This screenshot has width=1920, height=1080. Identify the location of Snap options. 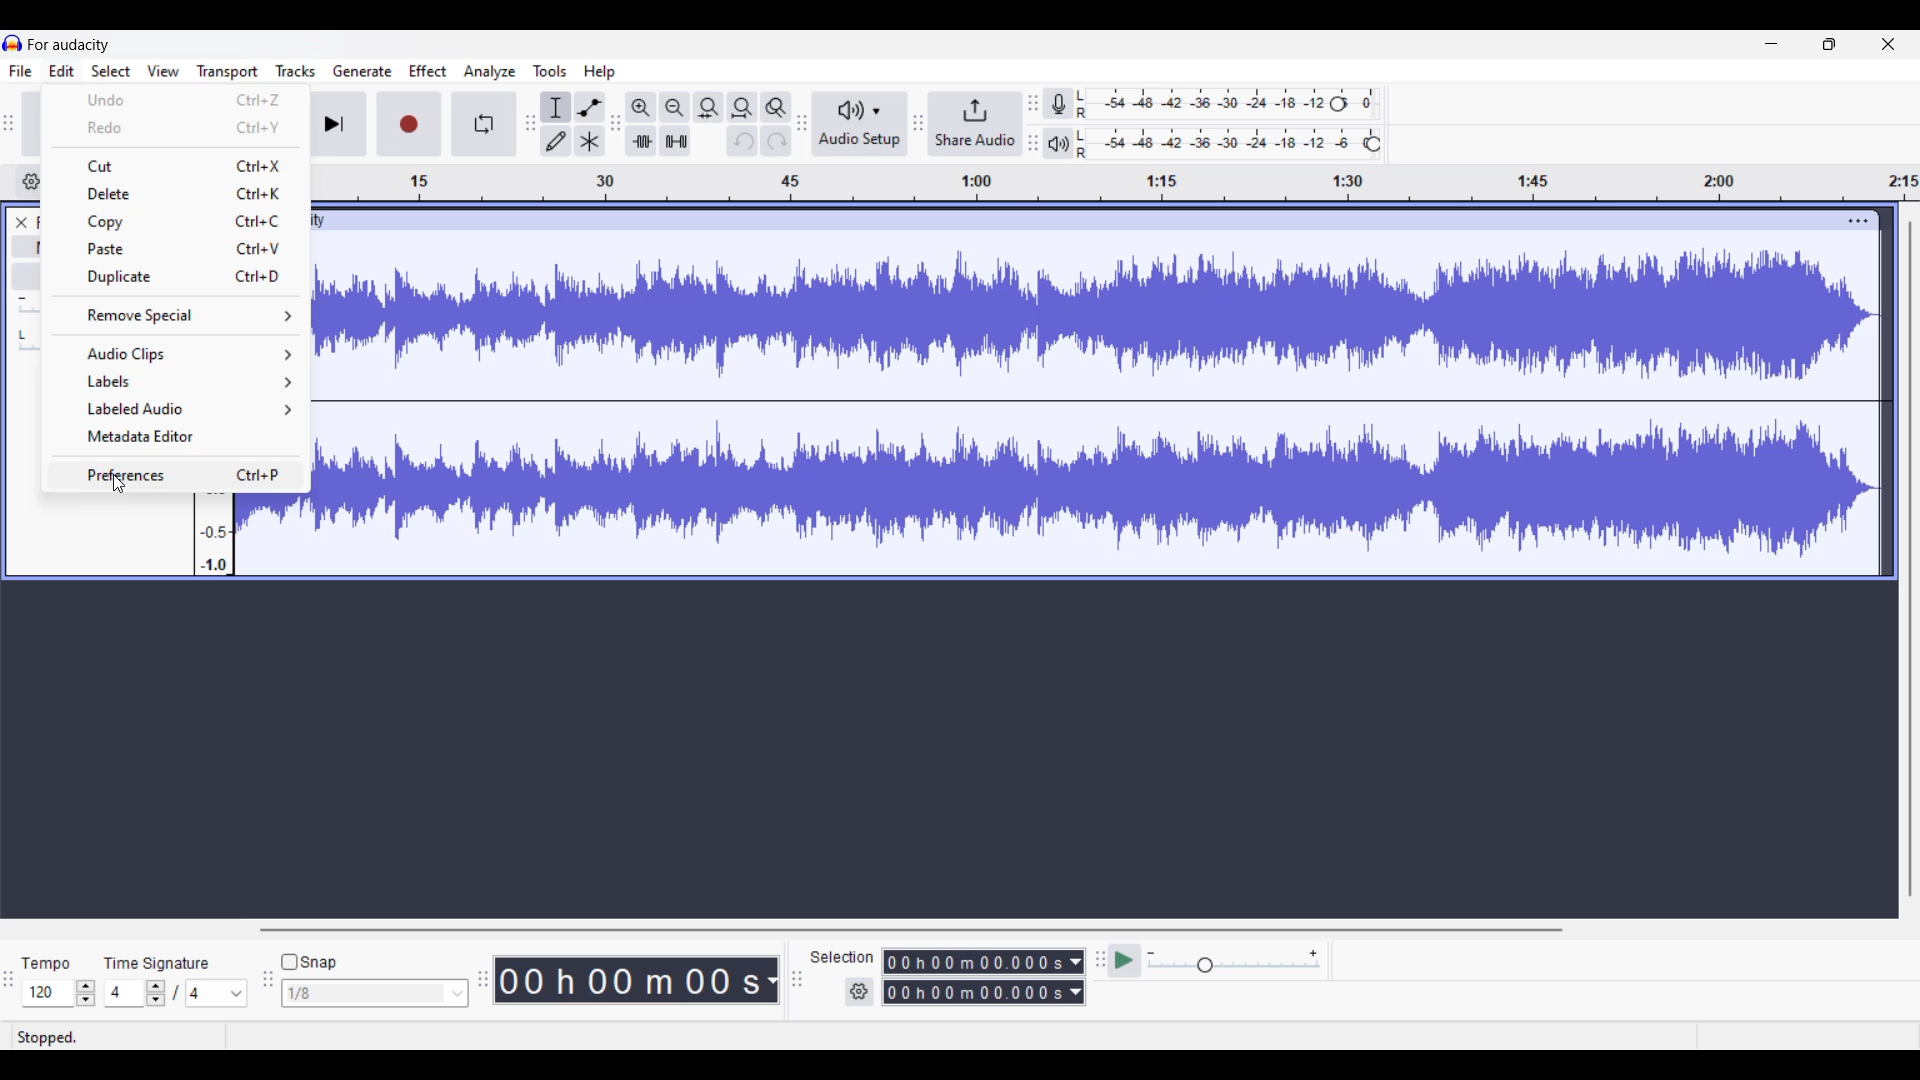
(376, 993).